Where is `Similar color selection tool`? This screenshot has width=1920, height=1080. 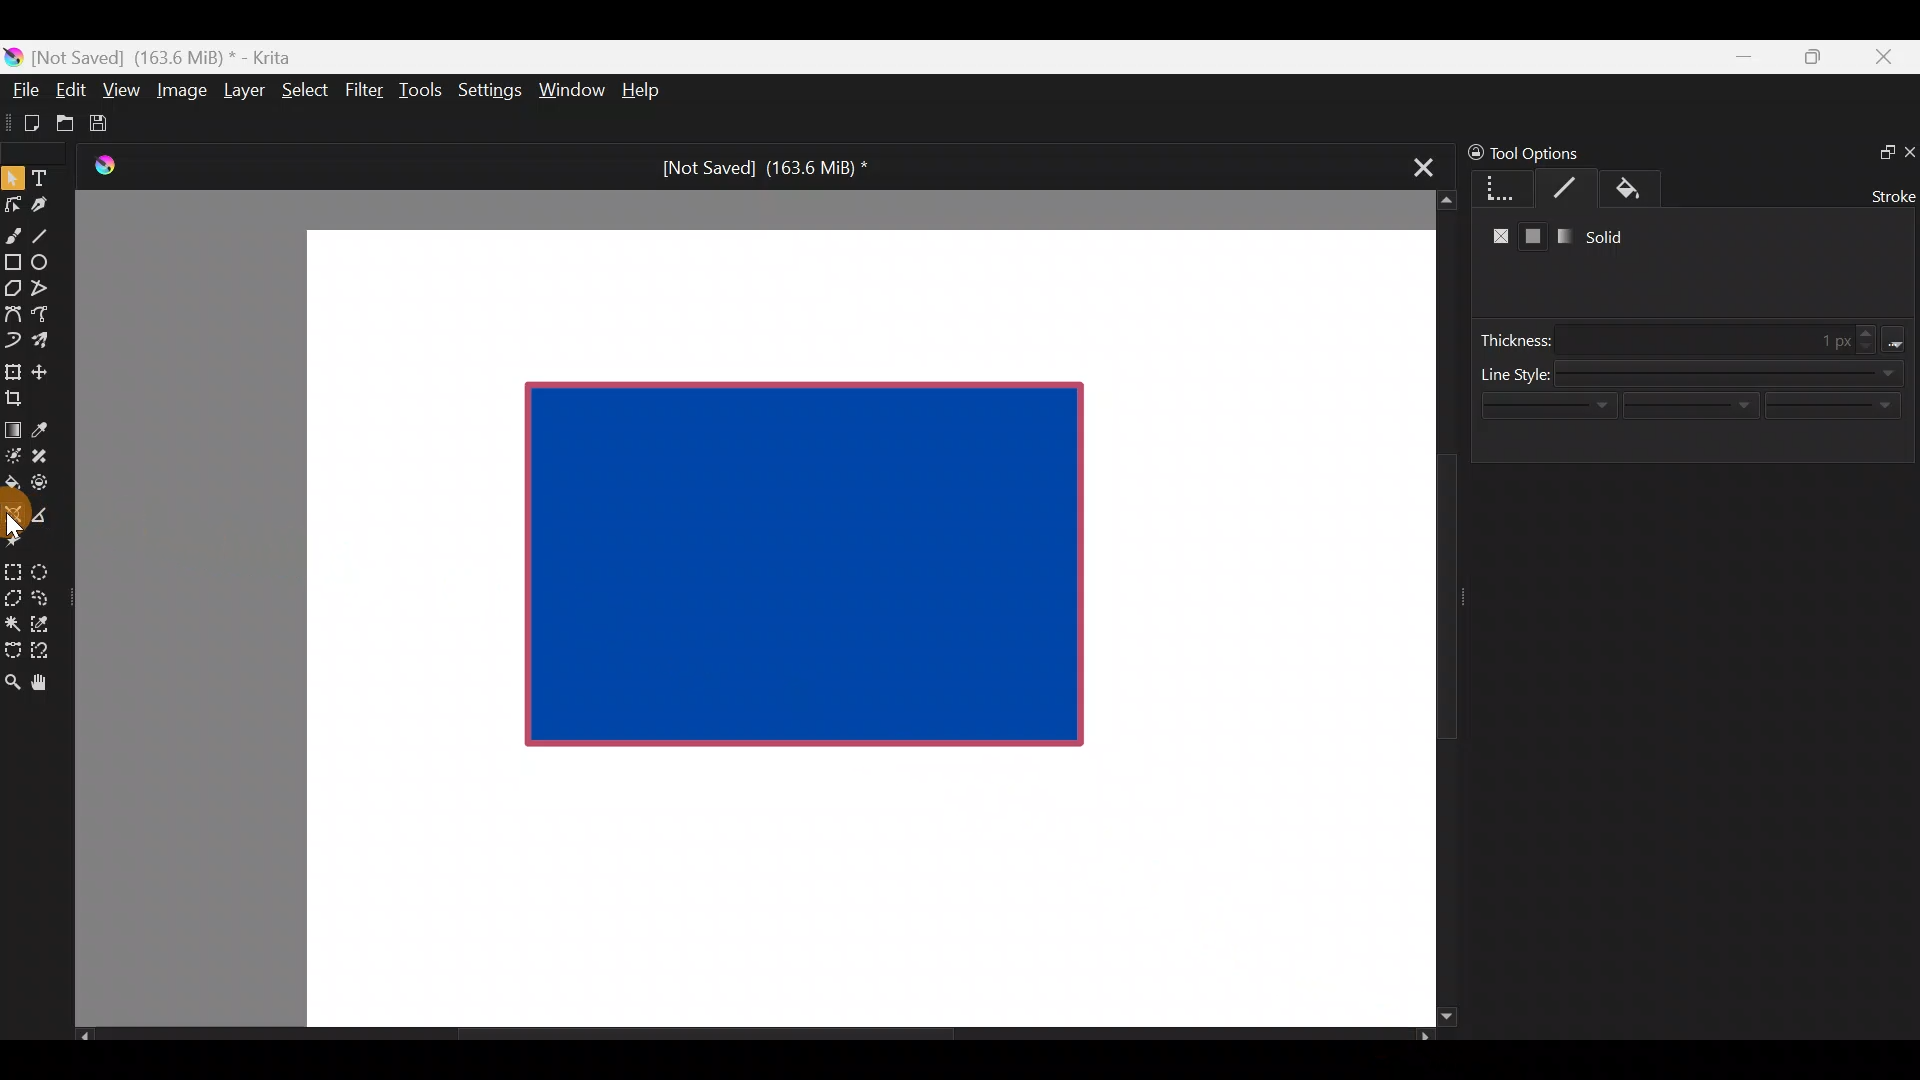 Similar color selection tool is located at coordinates (43, 622).